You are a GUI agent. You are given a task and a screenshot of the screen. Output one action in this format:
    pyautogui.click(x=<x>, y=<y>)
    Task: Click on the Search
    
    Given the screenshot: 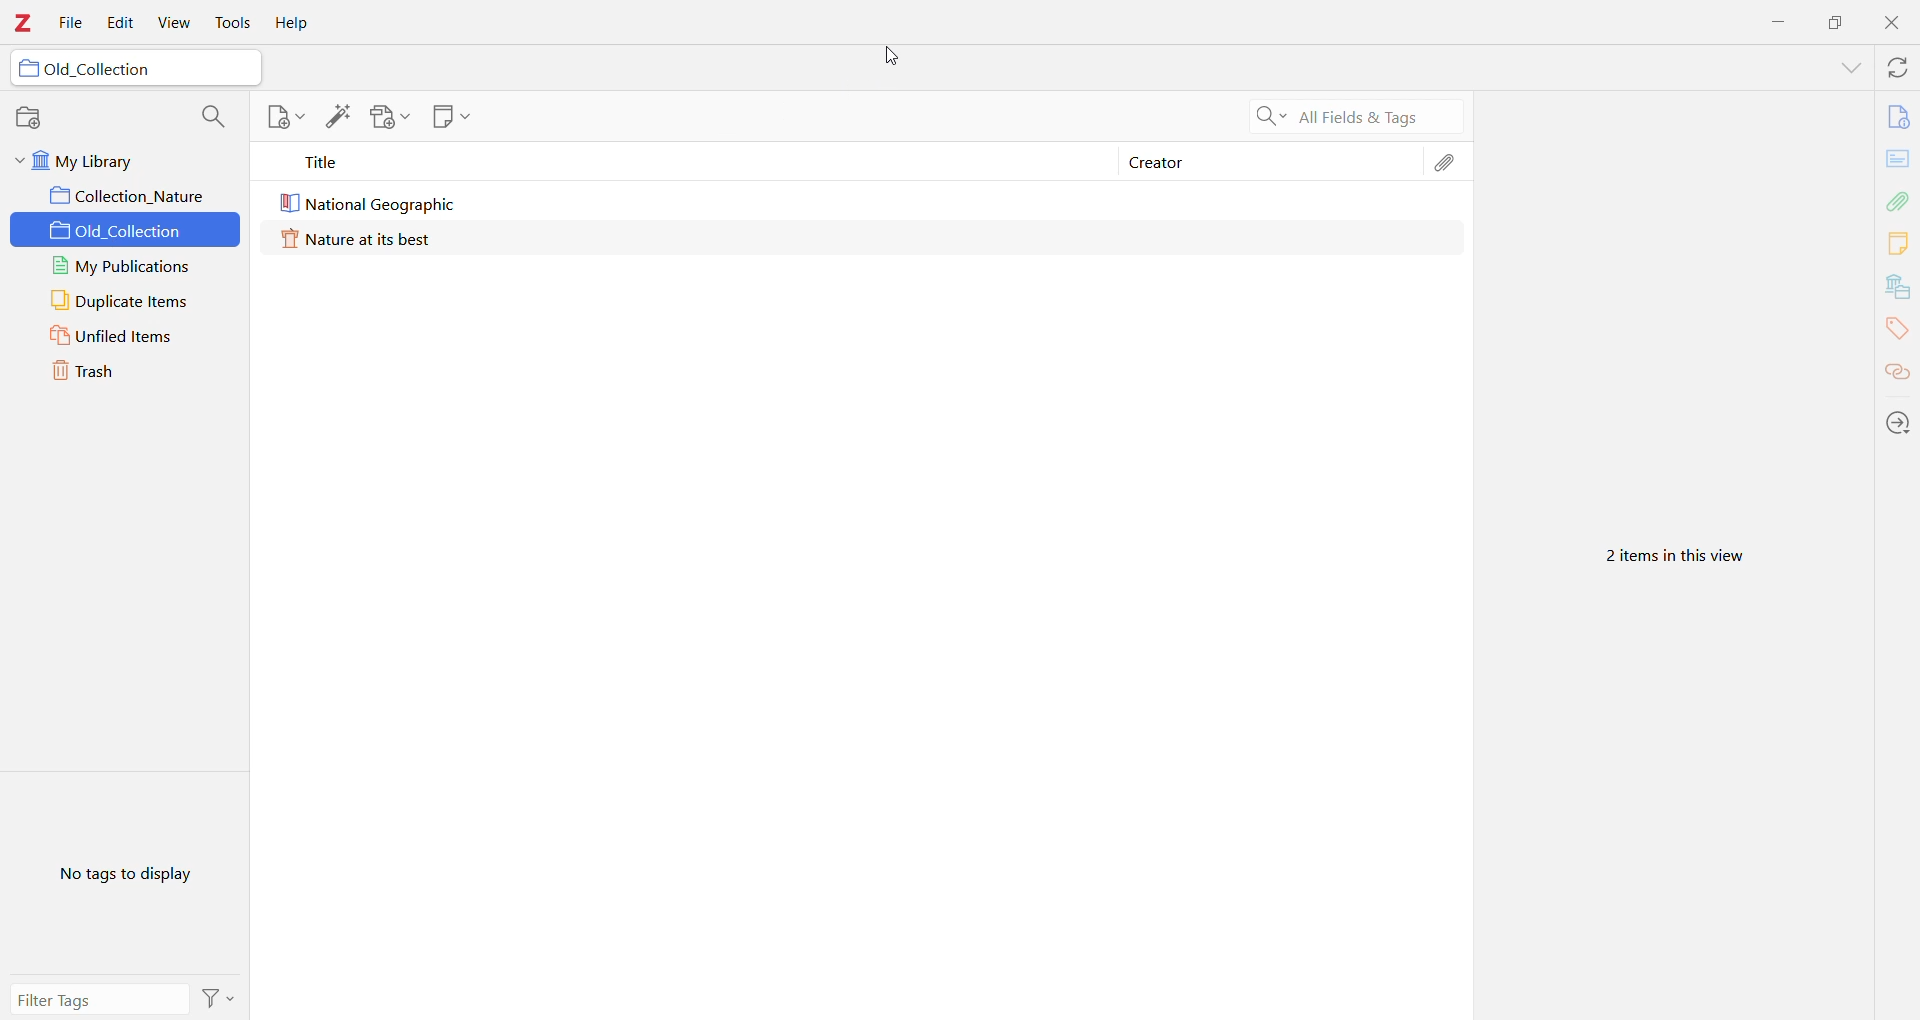 What is the action you would take?
    pyautogui.click(x=1348, y=117)
    